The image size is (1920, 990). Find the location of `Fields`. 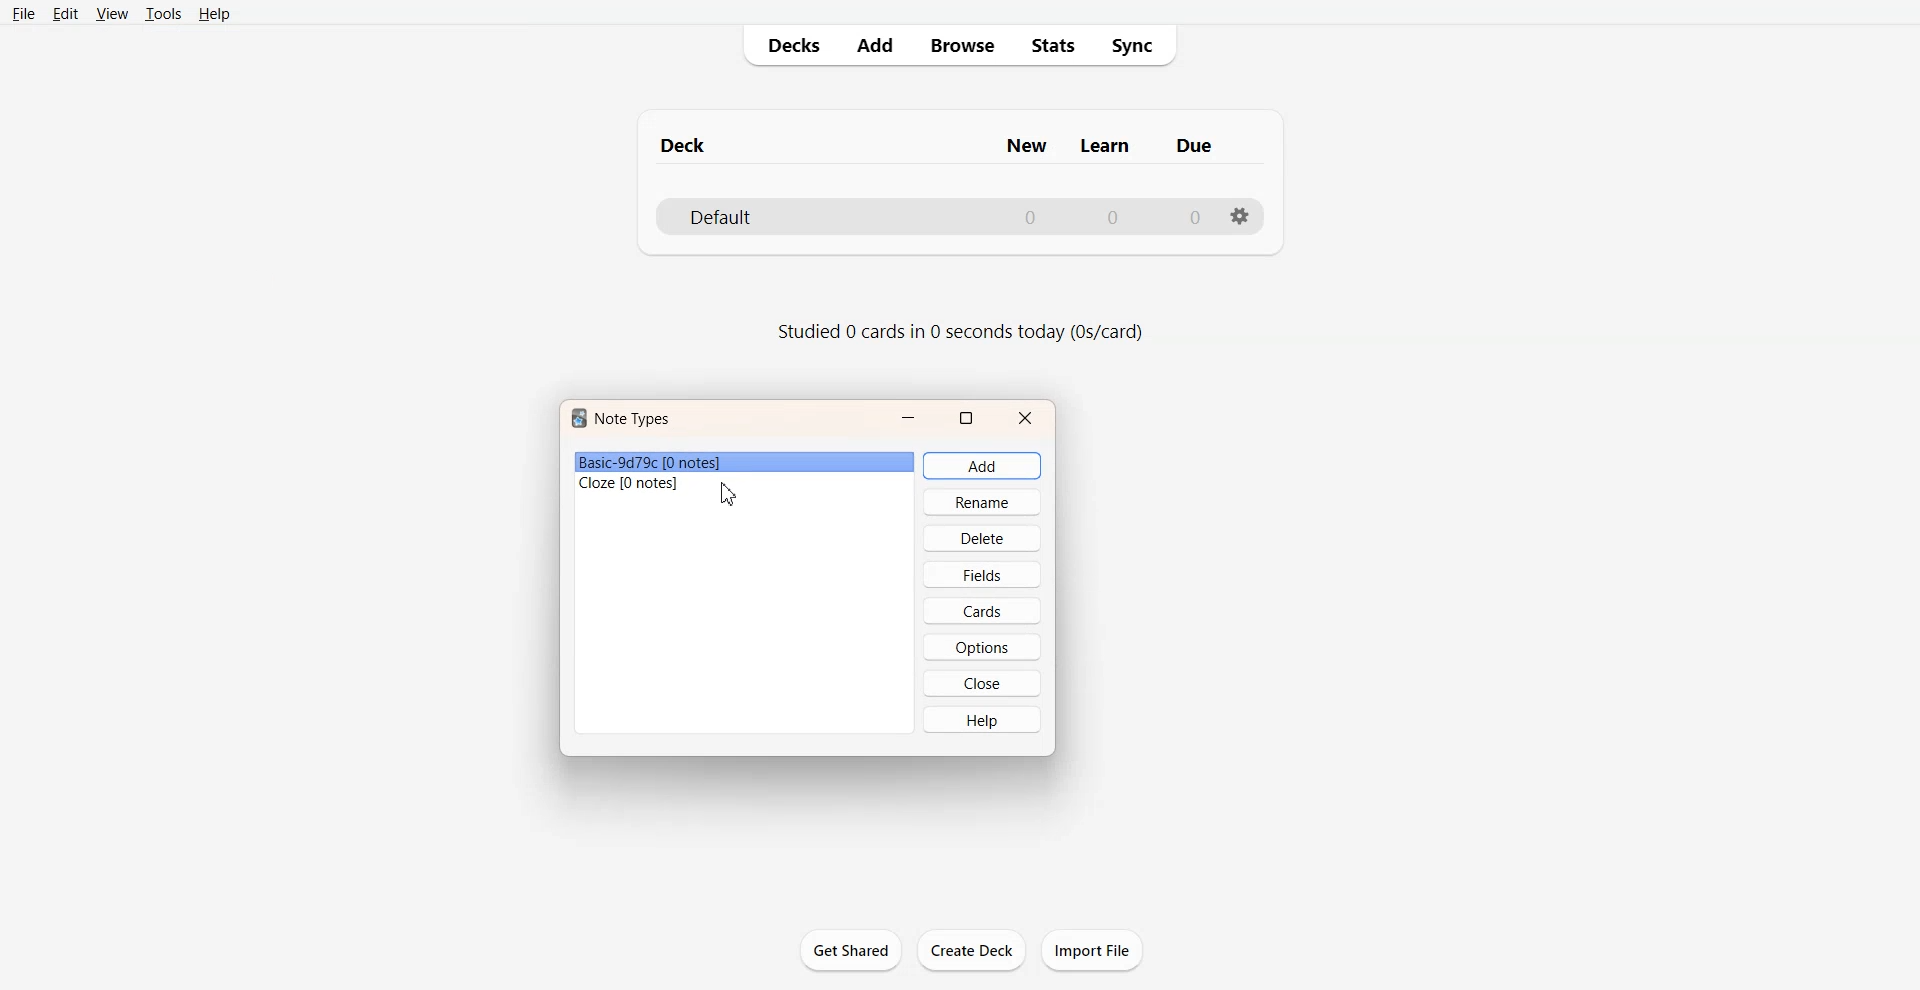

Fields is located at coordinates (982, 574).